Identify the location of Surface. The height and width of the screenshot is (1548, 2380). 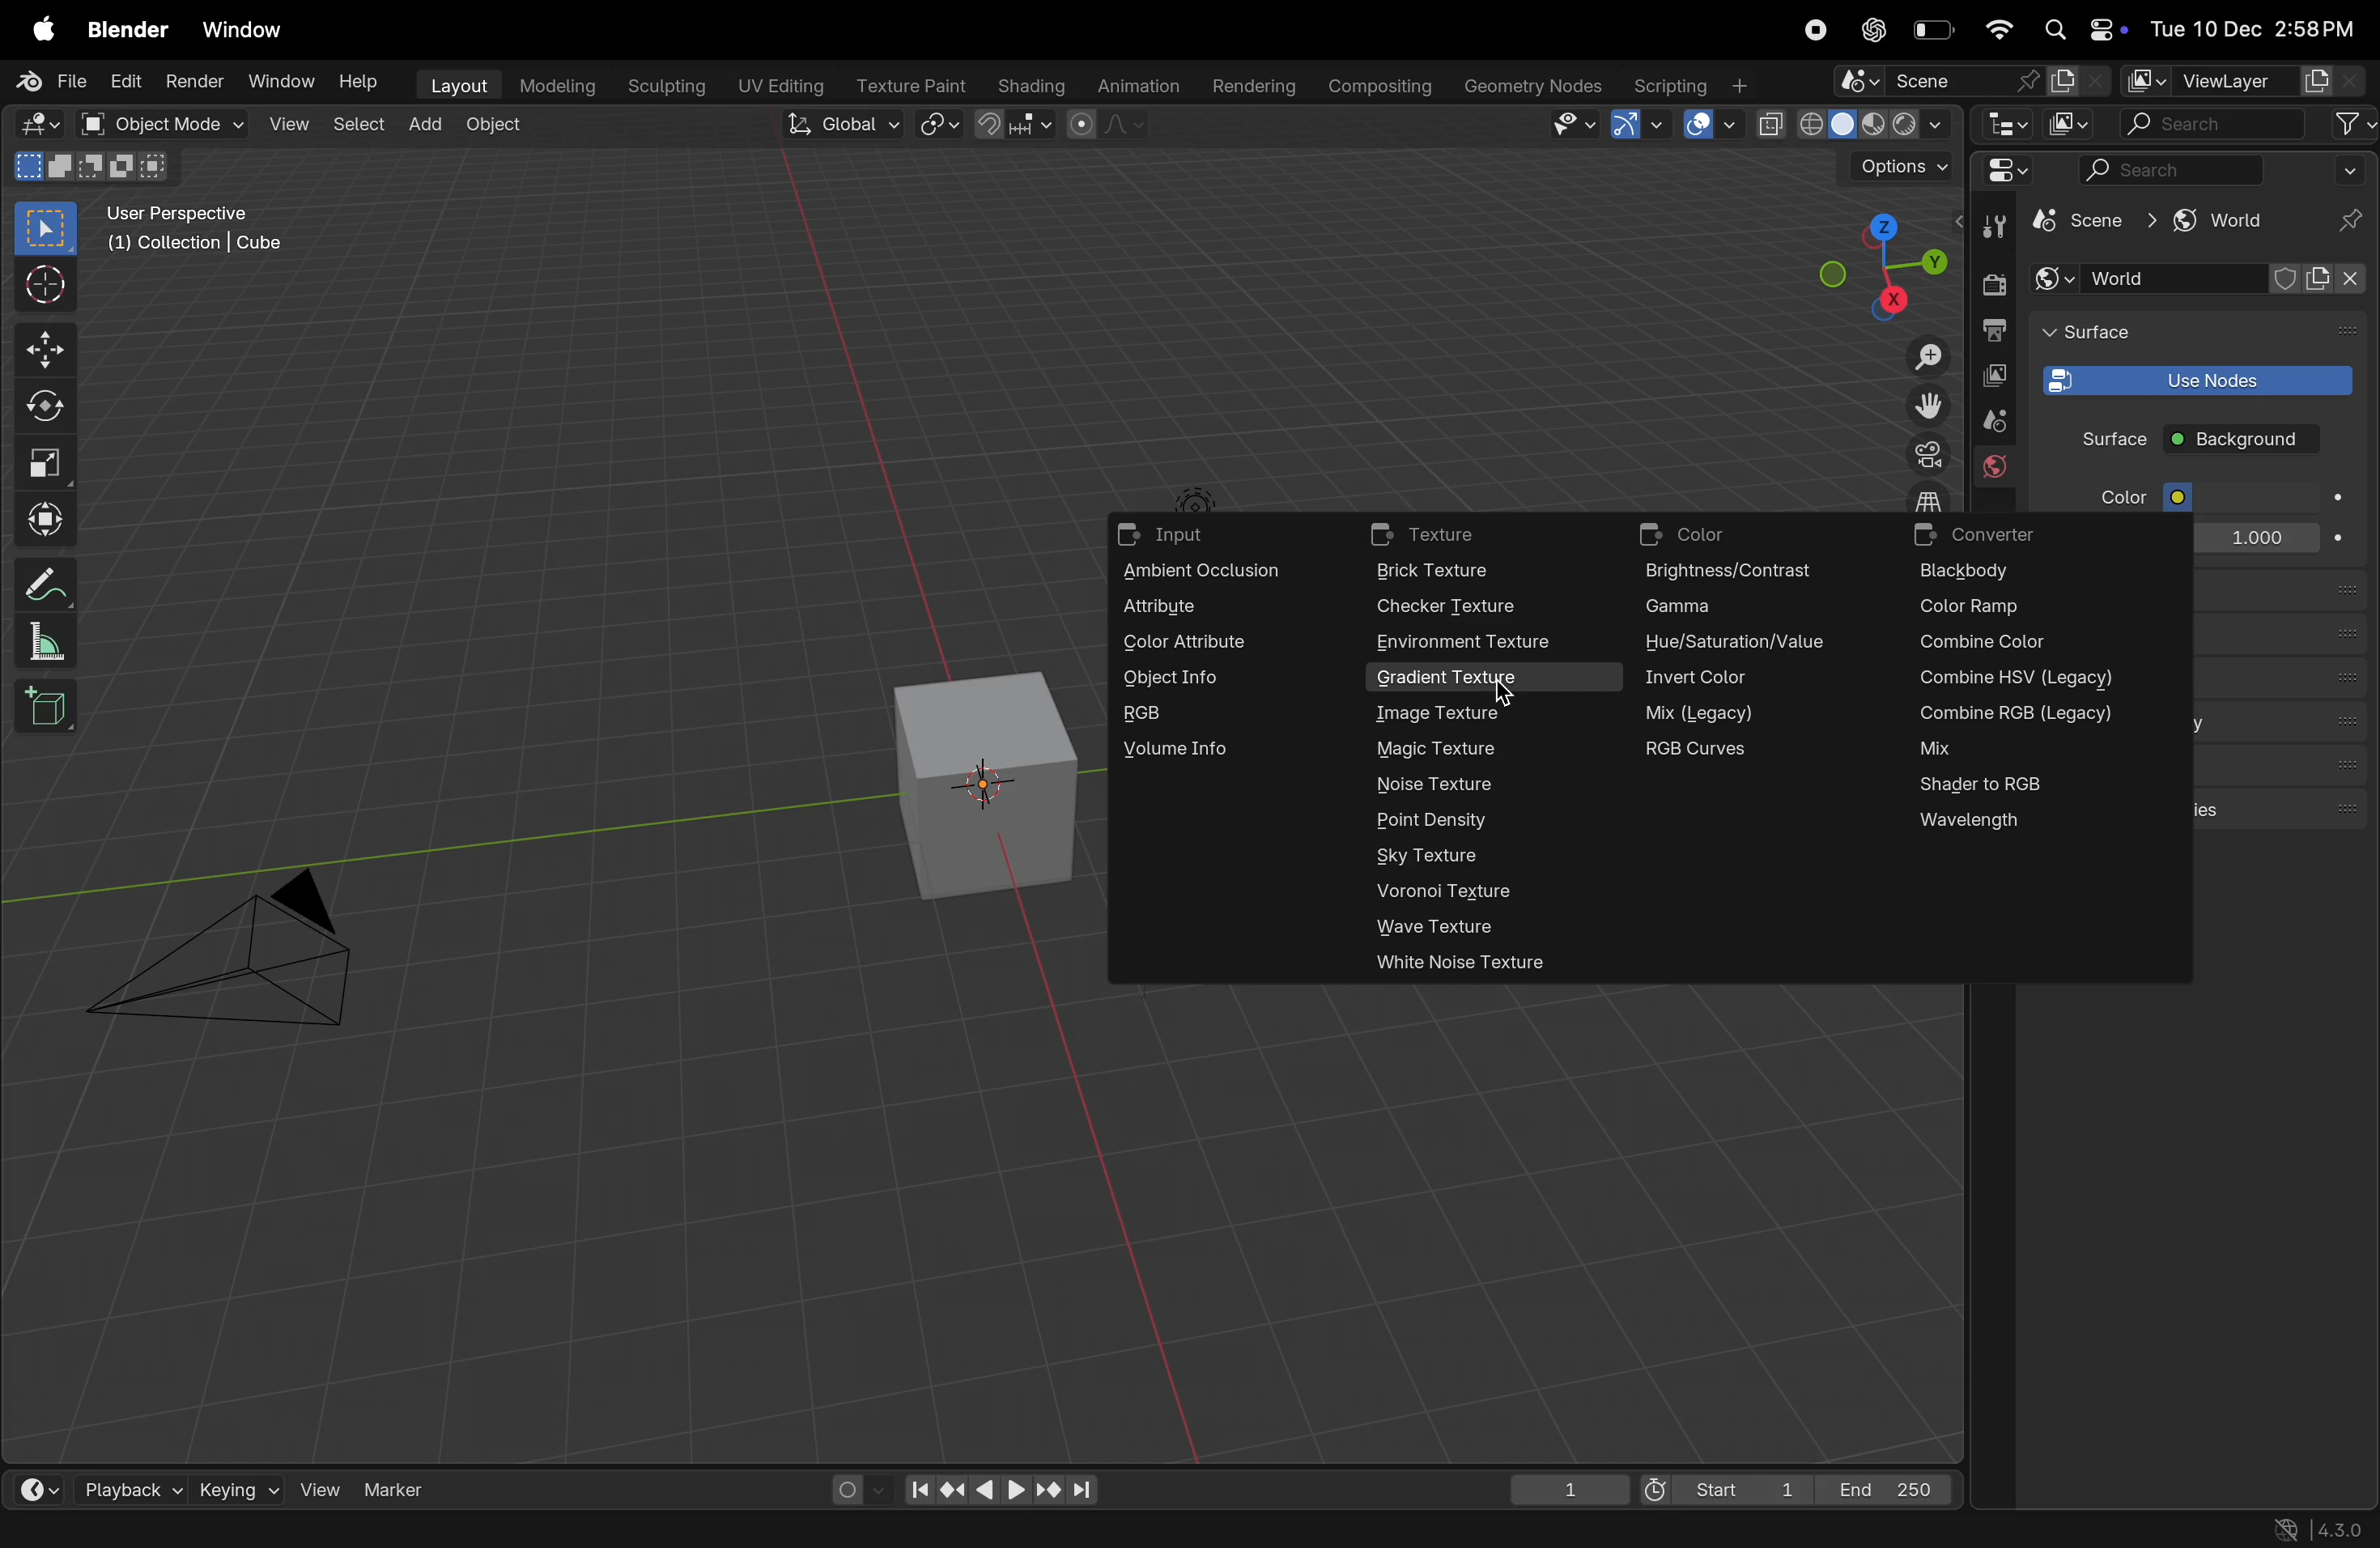
(2116, 331).